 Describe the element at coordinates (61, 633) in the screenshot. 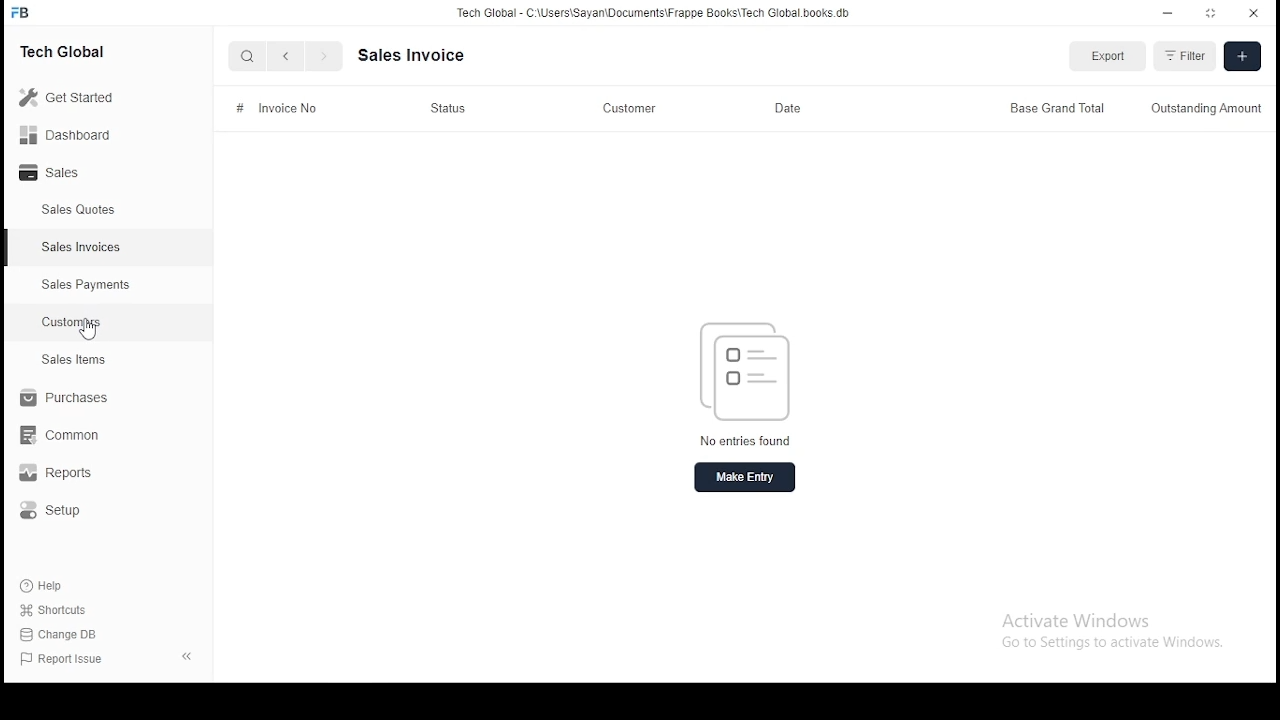

I see `change DB` at that location.